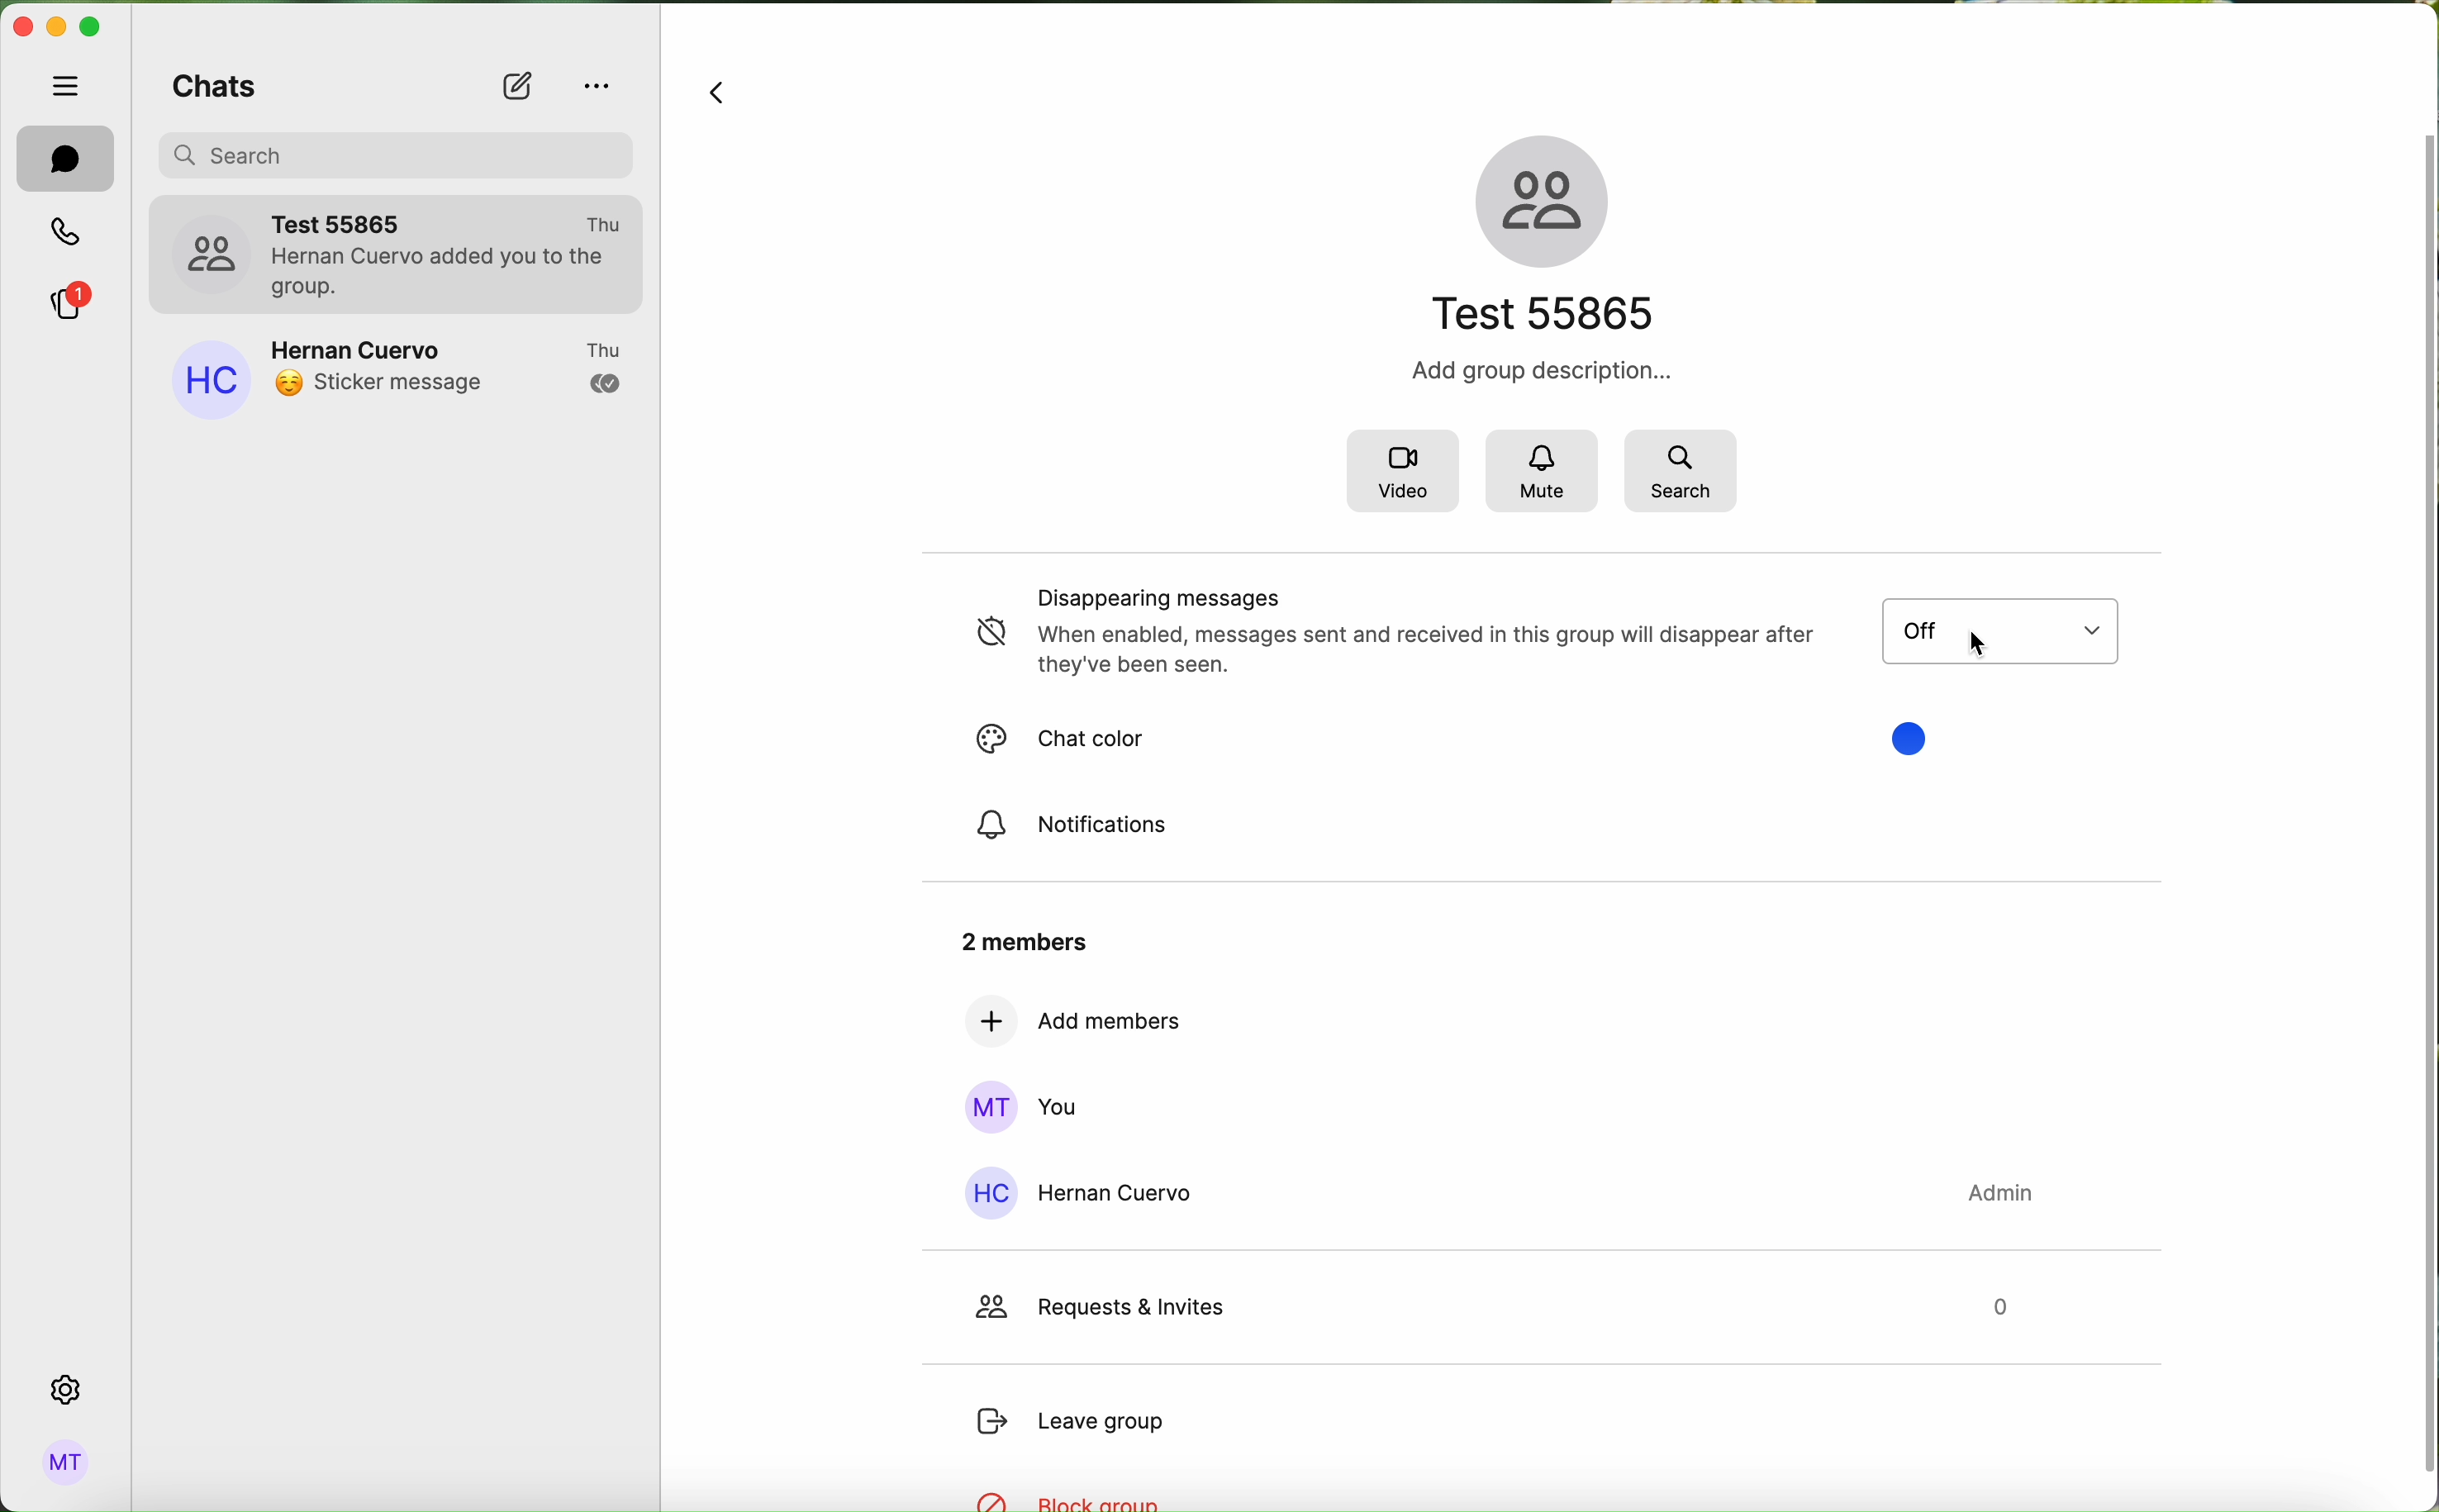 Image resolution: width=2439 pixels, height=1512 pixels. Describe the element at coordinates (64, 1390) in the screenshot. I see `settings` at that location.